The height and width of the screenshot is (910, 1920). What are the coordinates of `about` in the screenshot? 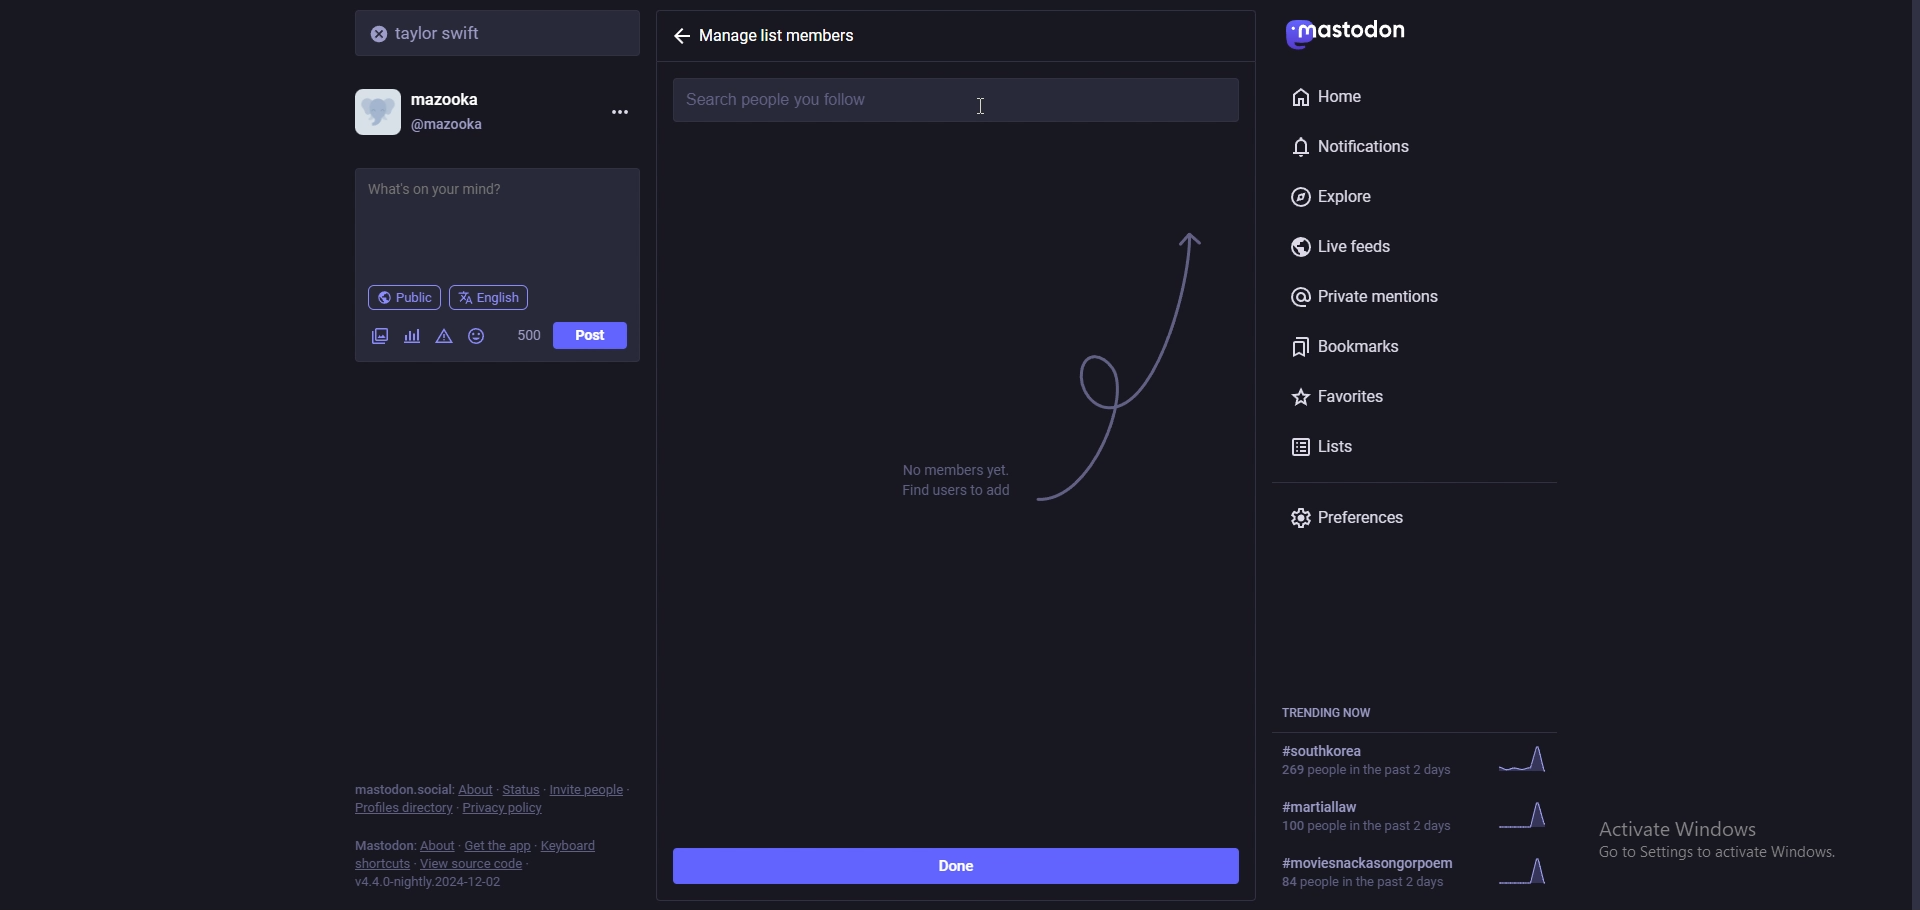 It's located at (475, 790).